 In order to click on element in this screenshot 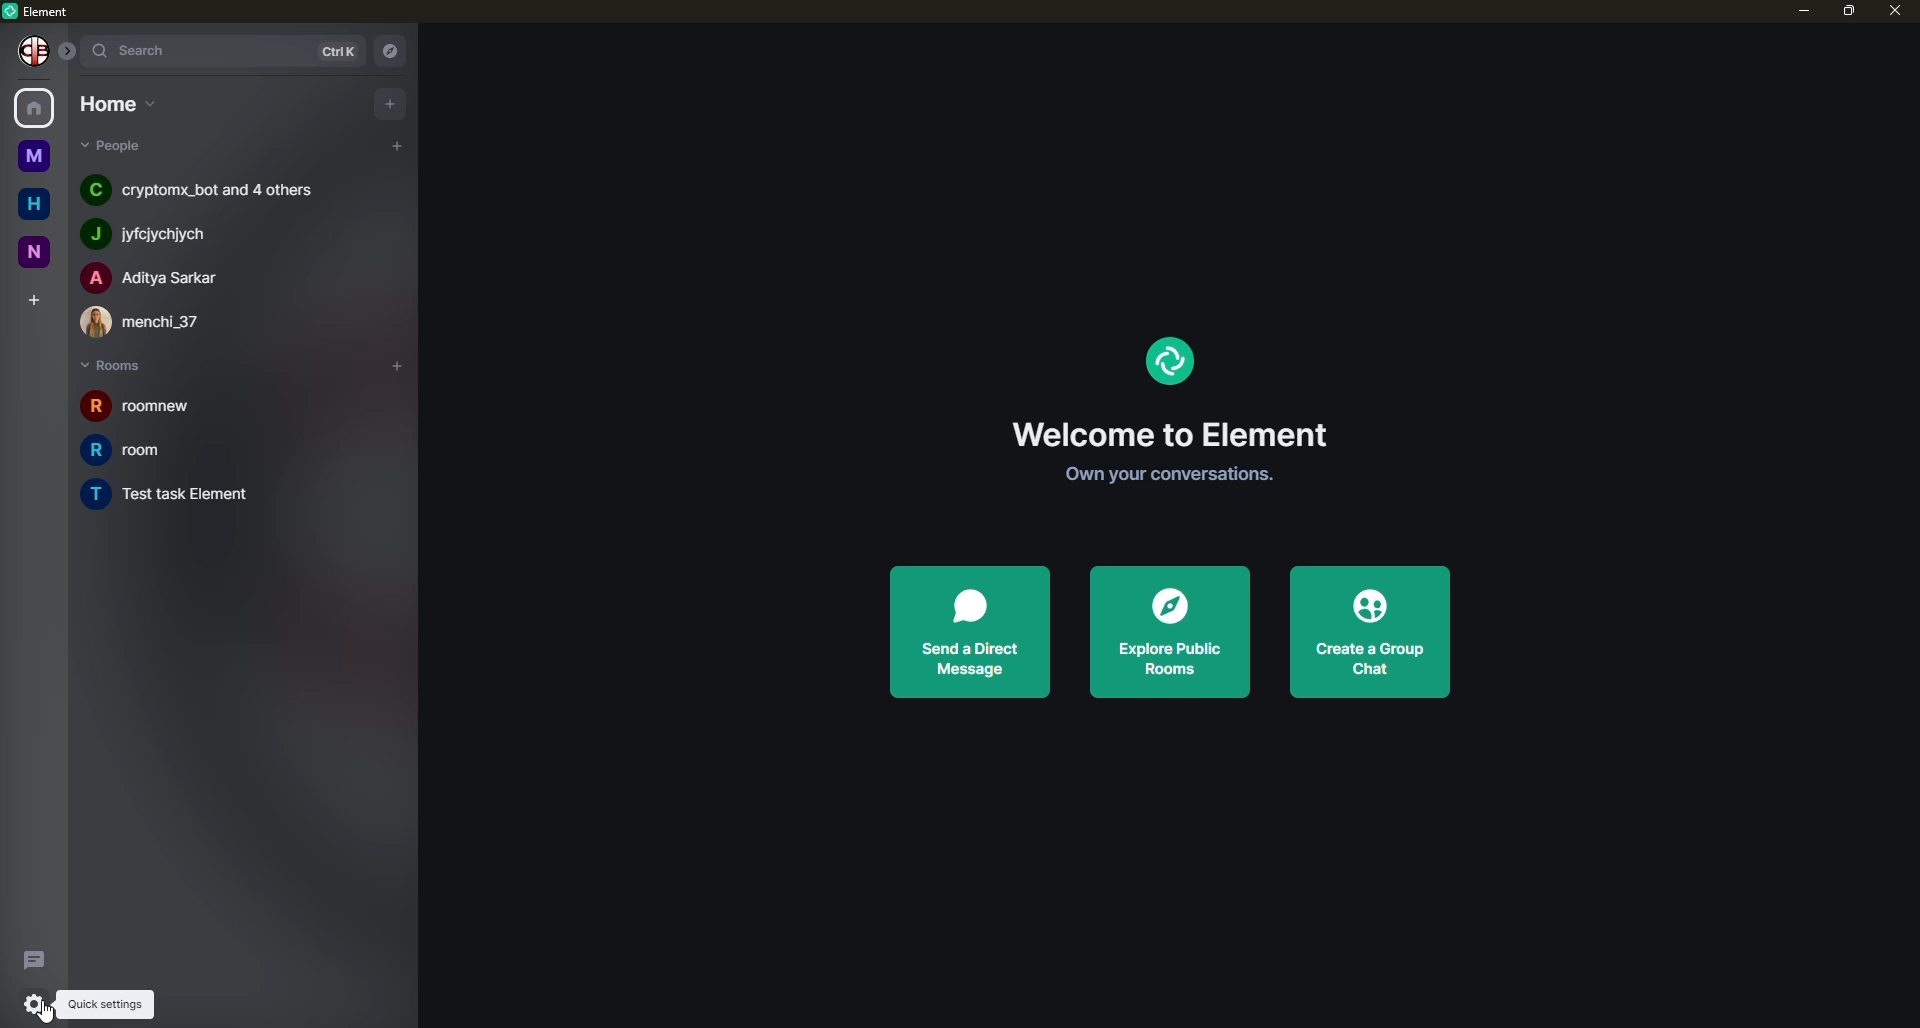, I will do `click(1167, 360)`.